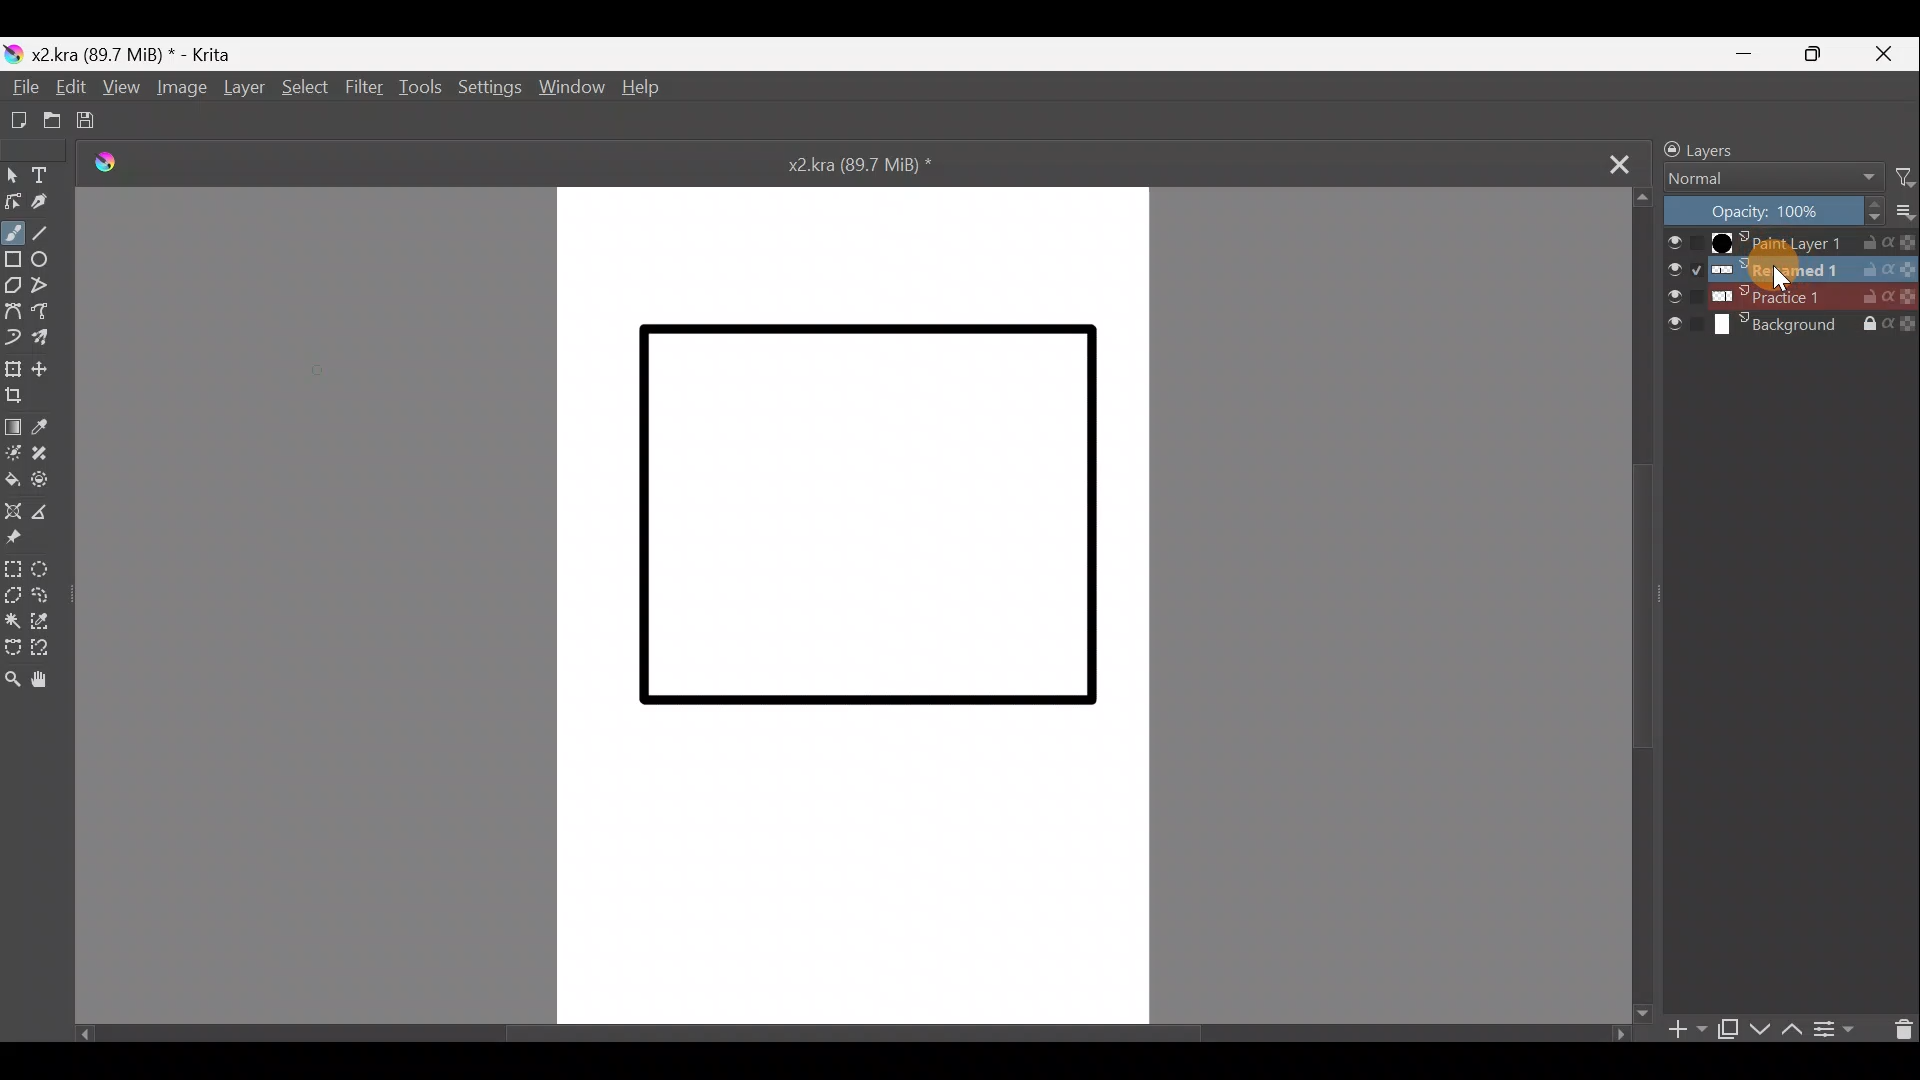 The image size is (1920, 1080). I want to click on Transform a layer/selection, so click(13, 368).